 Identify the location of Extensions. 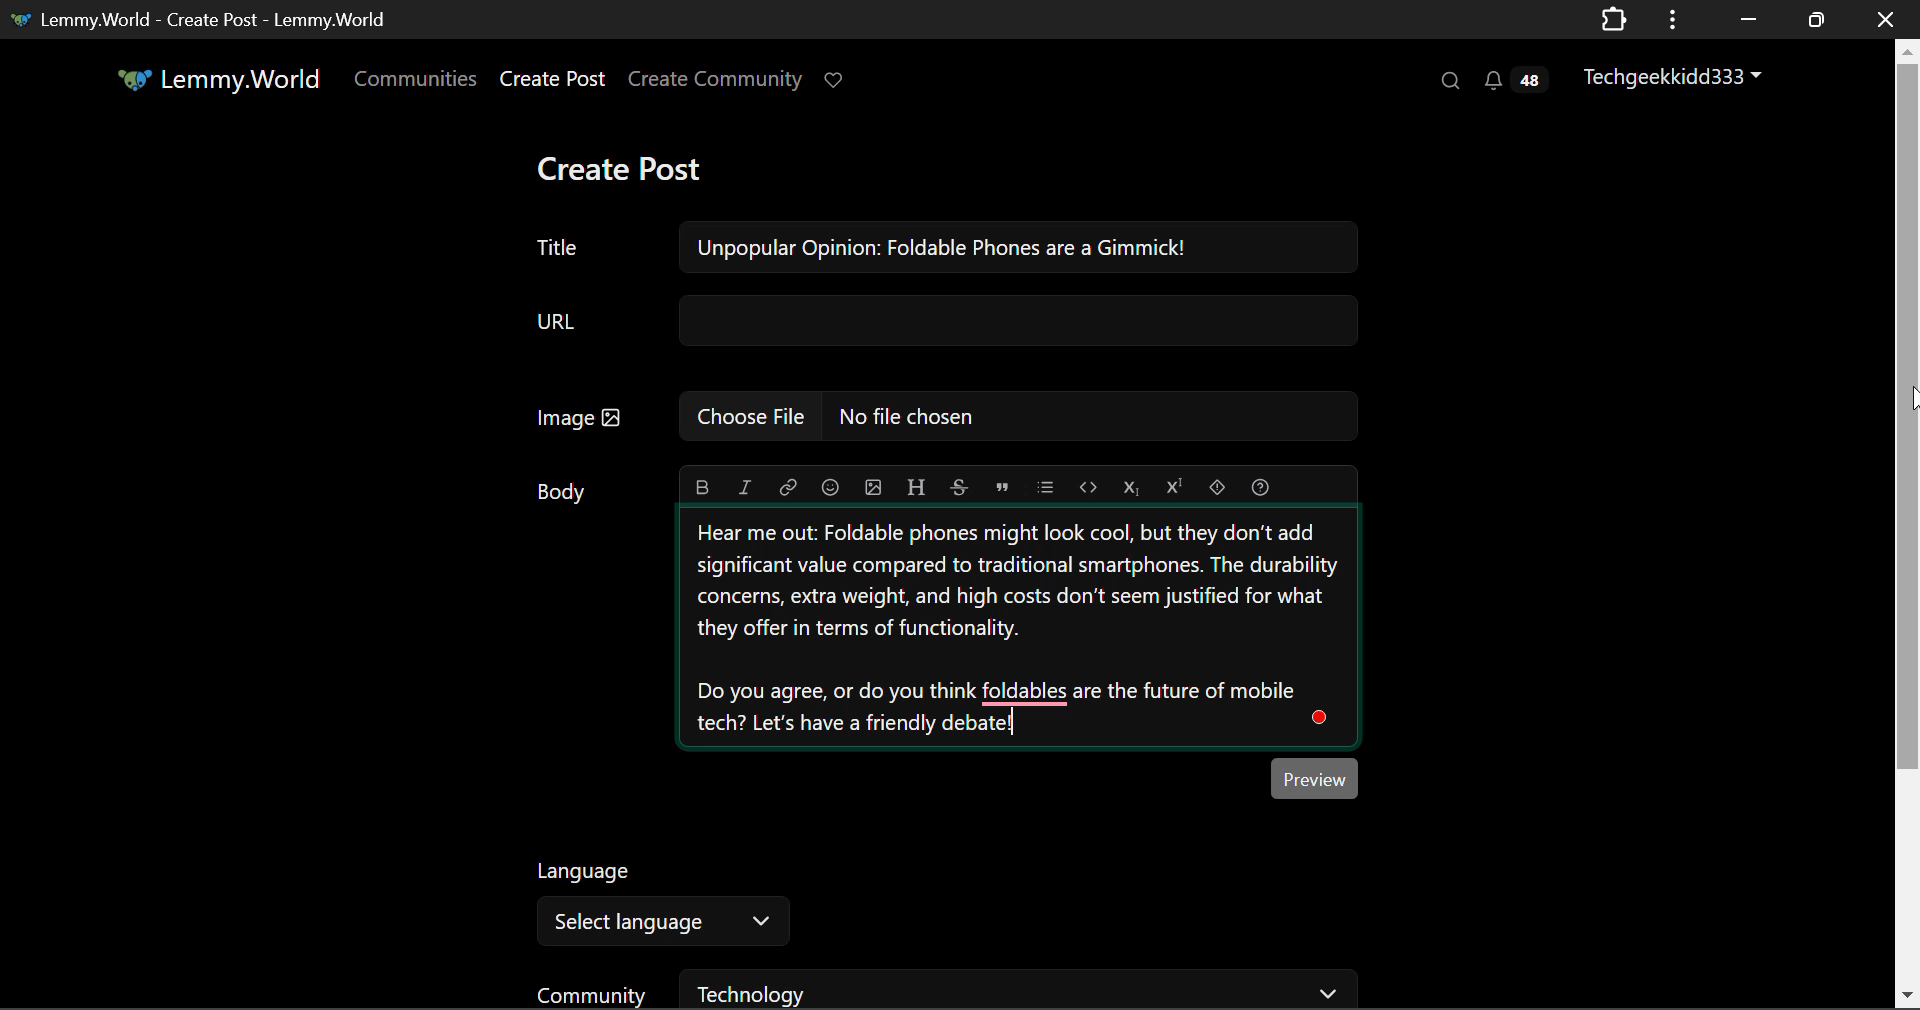
(1613, 18).